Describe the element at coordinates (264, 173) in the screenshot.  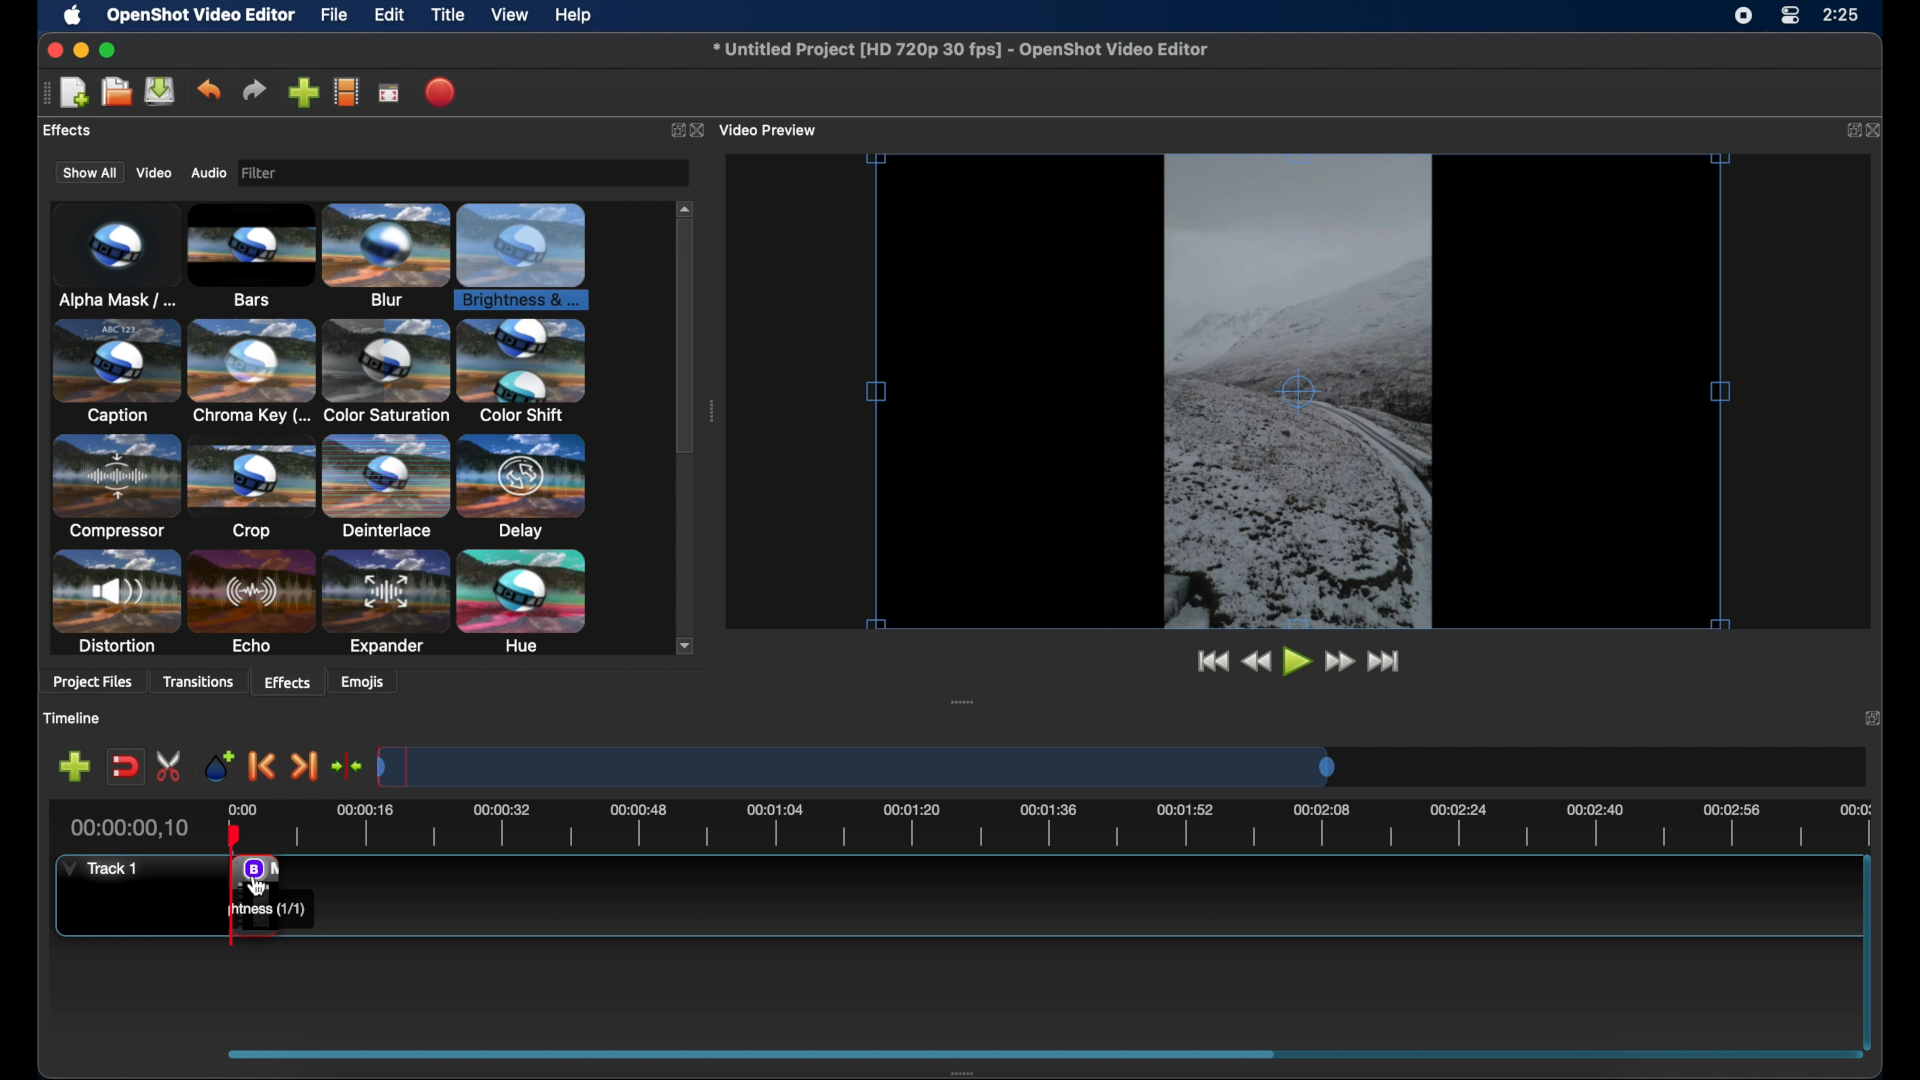
I see `image` at that location.